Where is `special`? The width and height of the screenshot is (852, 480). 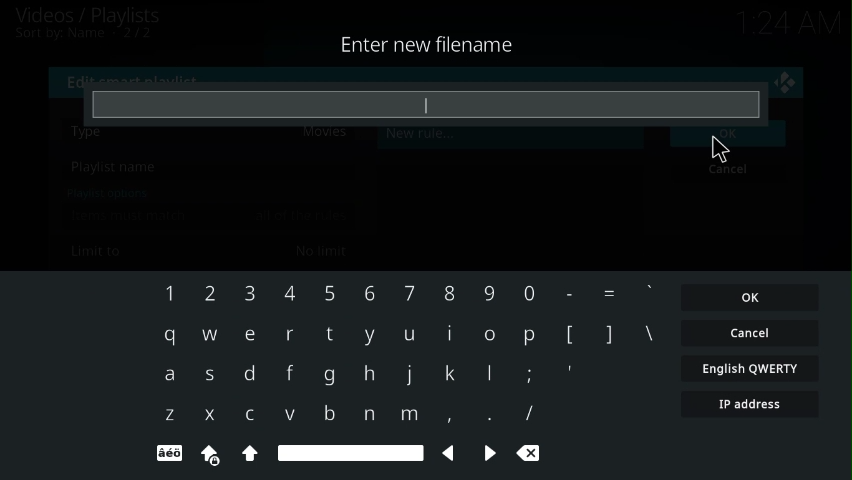
special is located at coordinates (168, 454).